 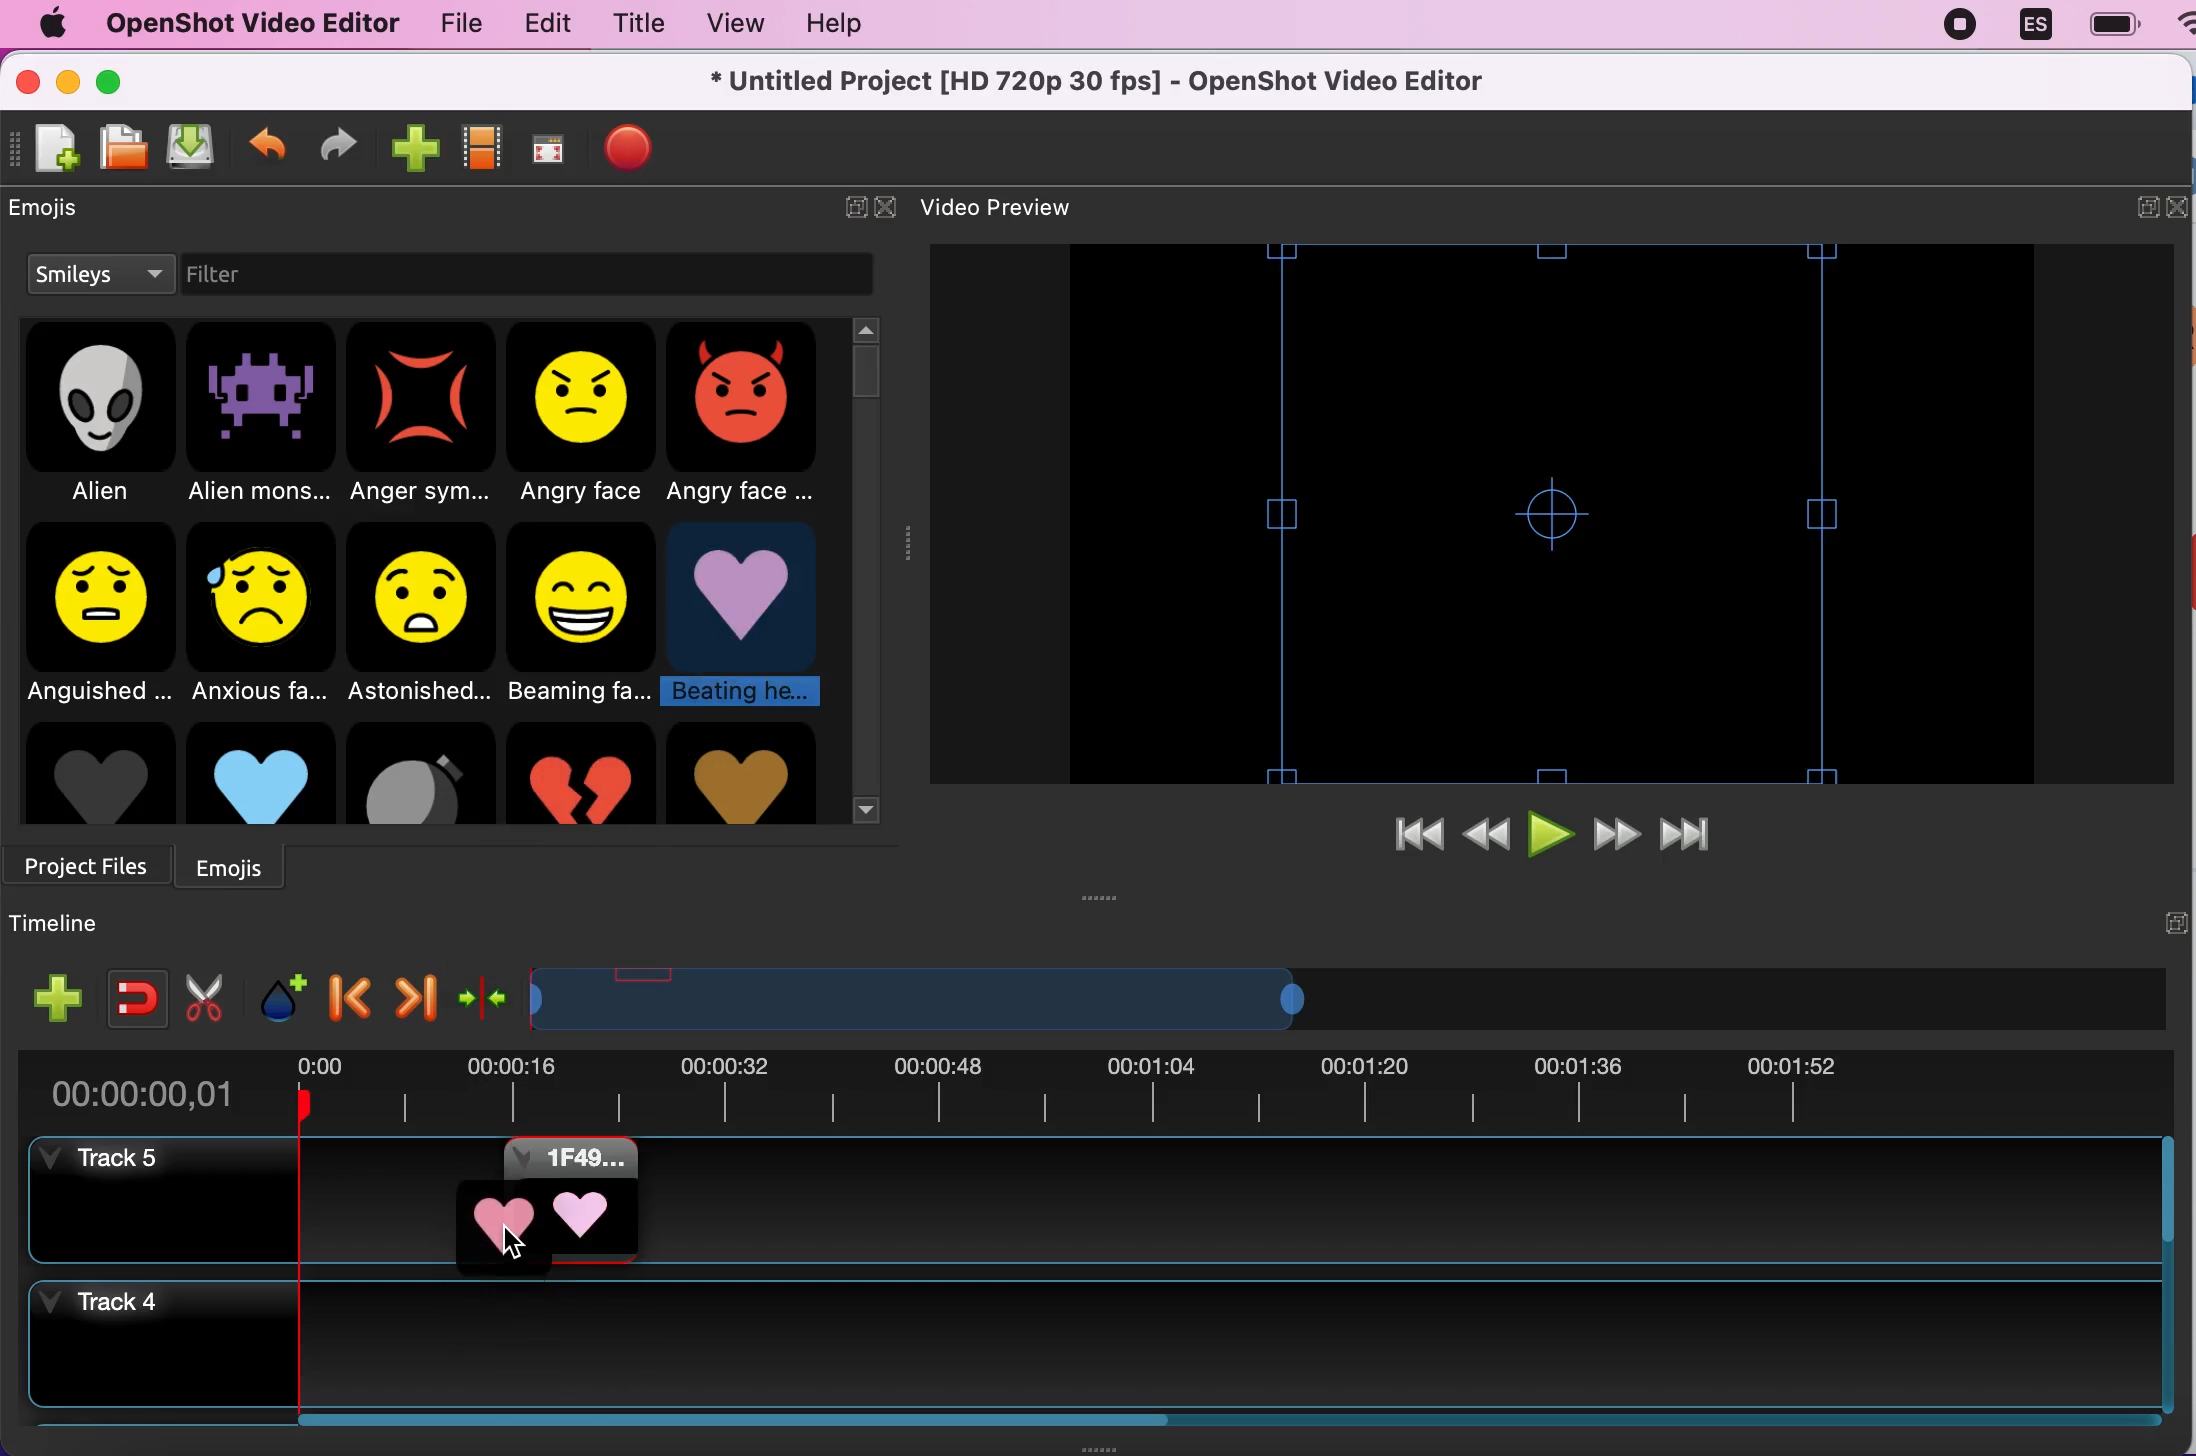 I want to click on alien, so click(x=103, y=418).